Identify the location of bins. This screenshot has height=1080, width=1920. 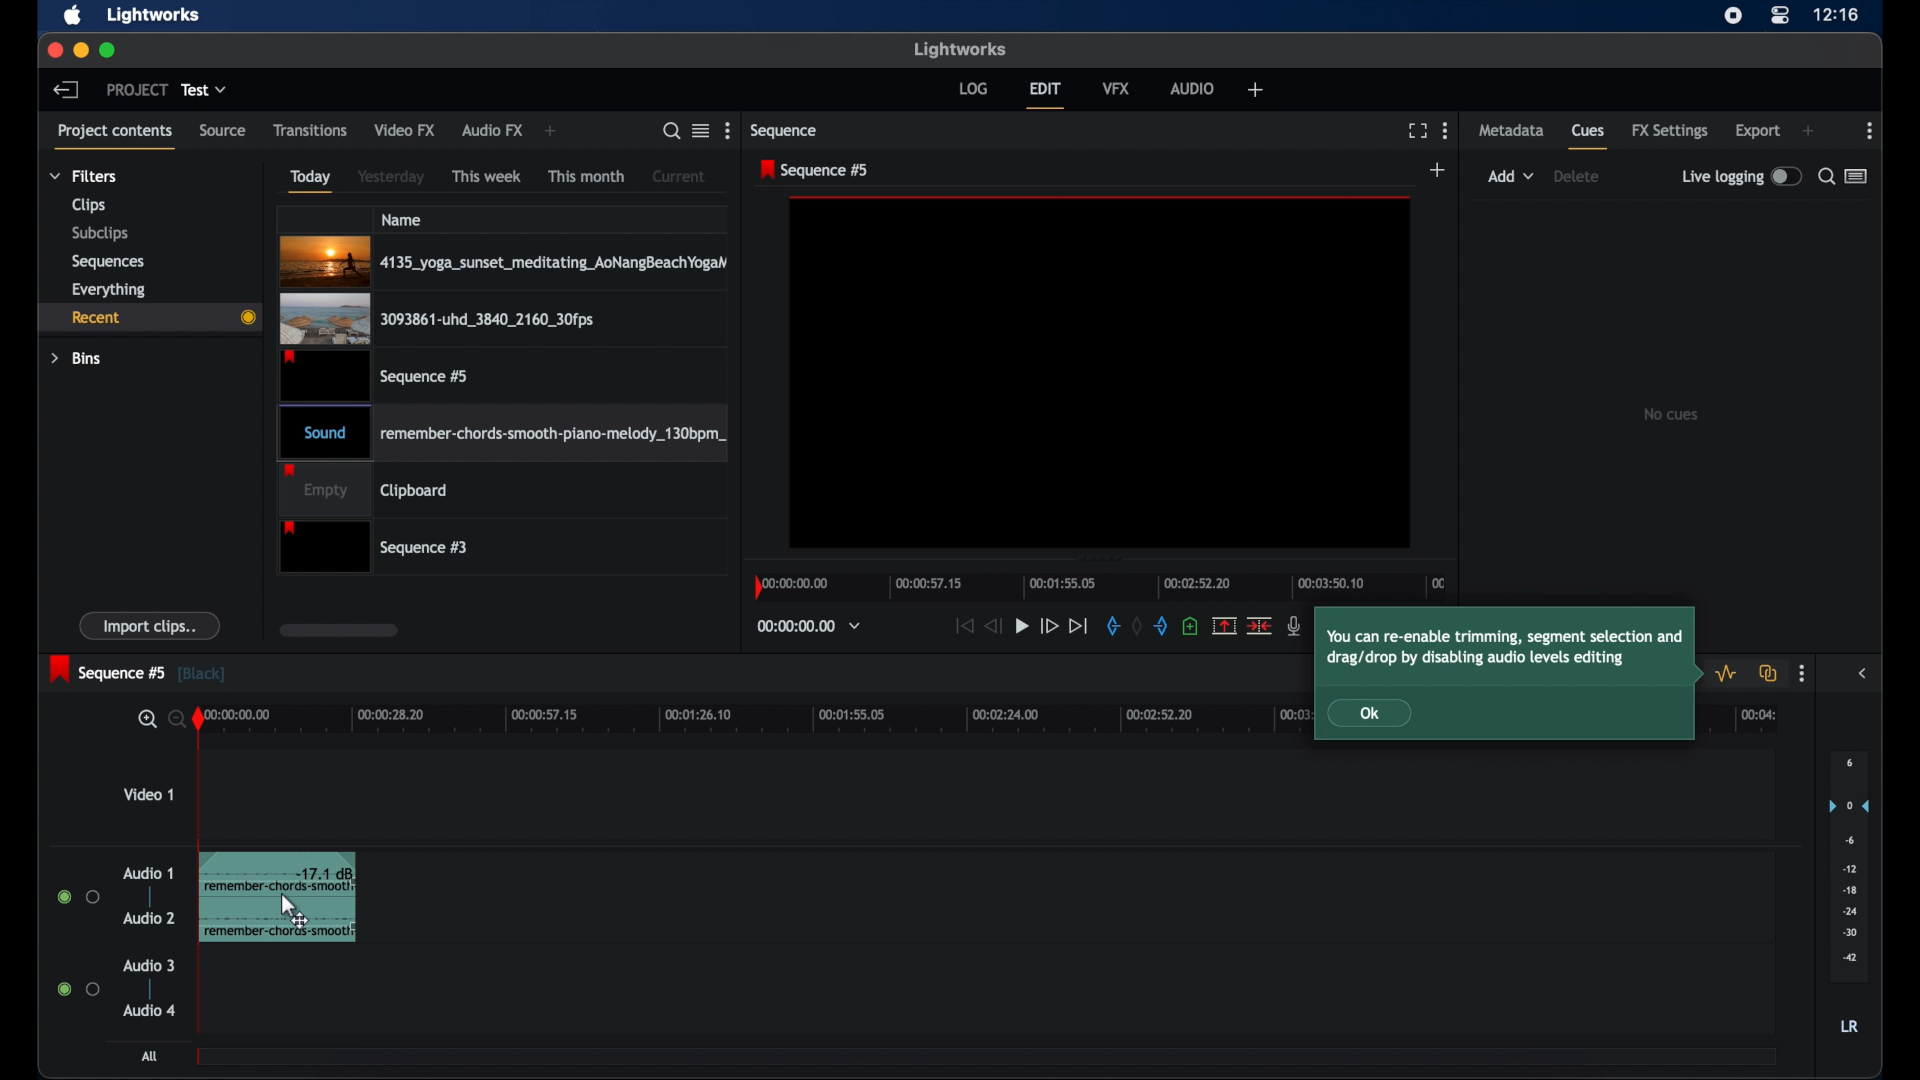
(77, 358).